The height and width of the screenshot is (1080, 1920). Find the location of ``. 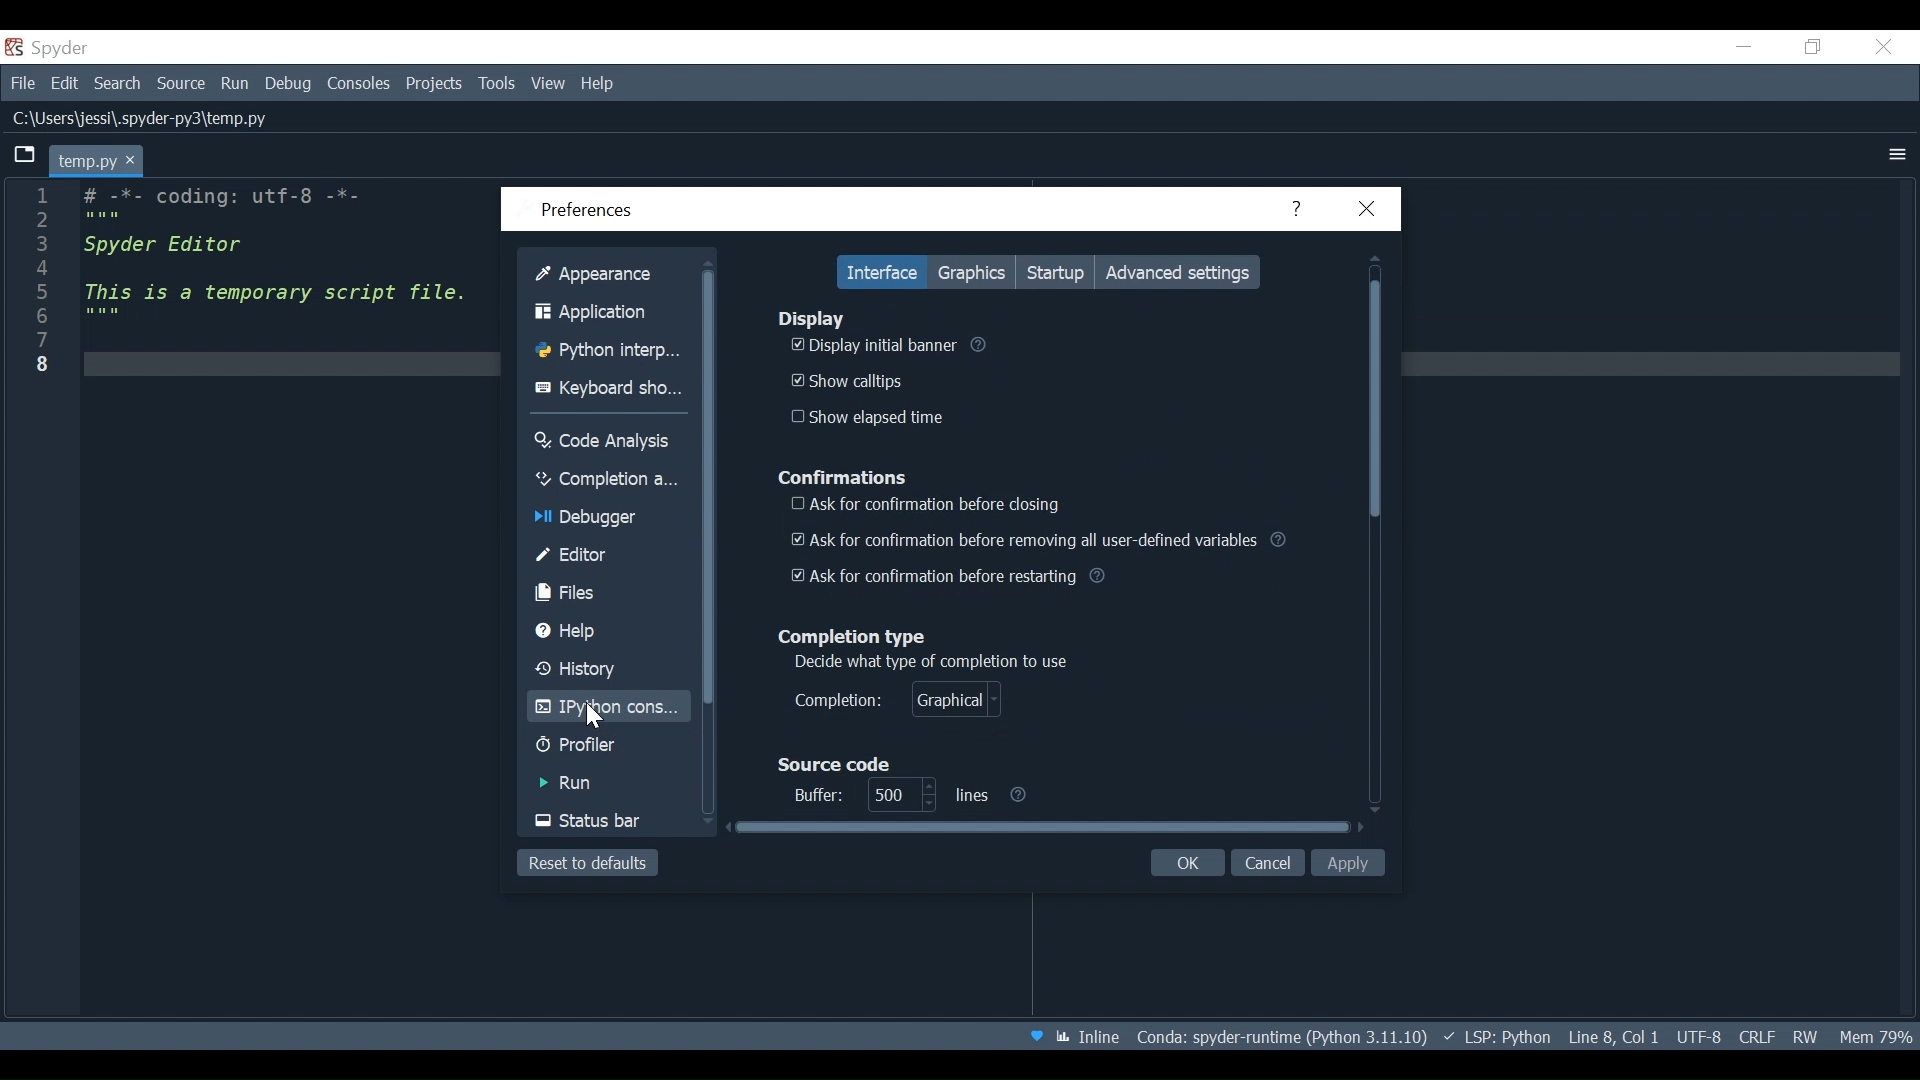

 is located at coordinates (995, 795).